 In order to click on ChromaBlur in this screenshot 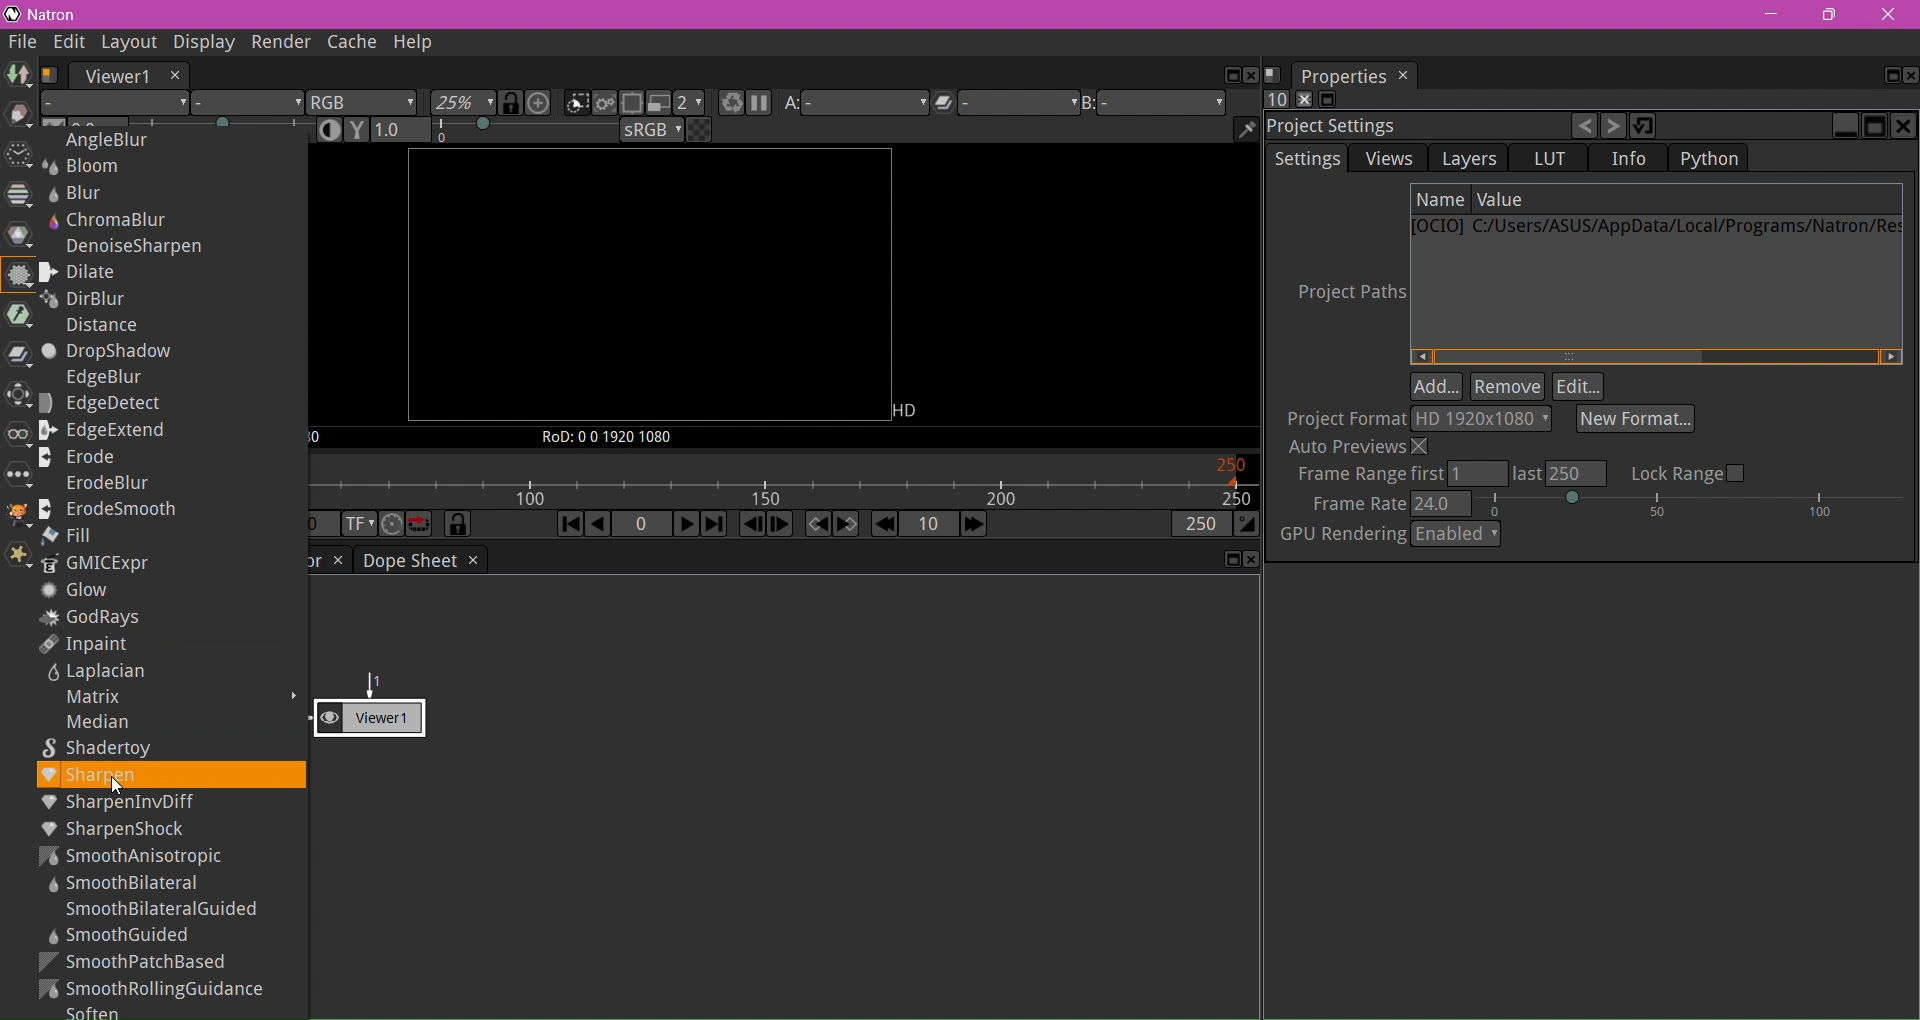, I will do `click(113, 220)`.